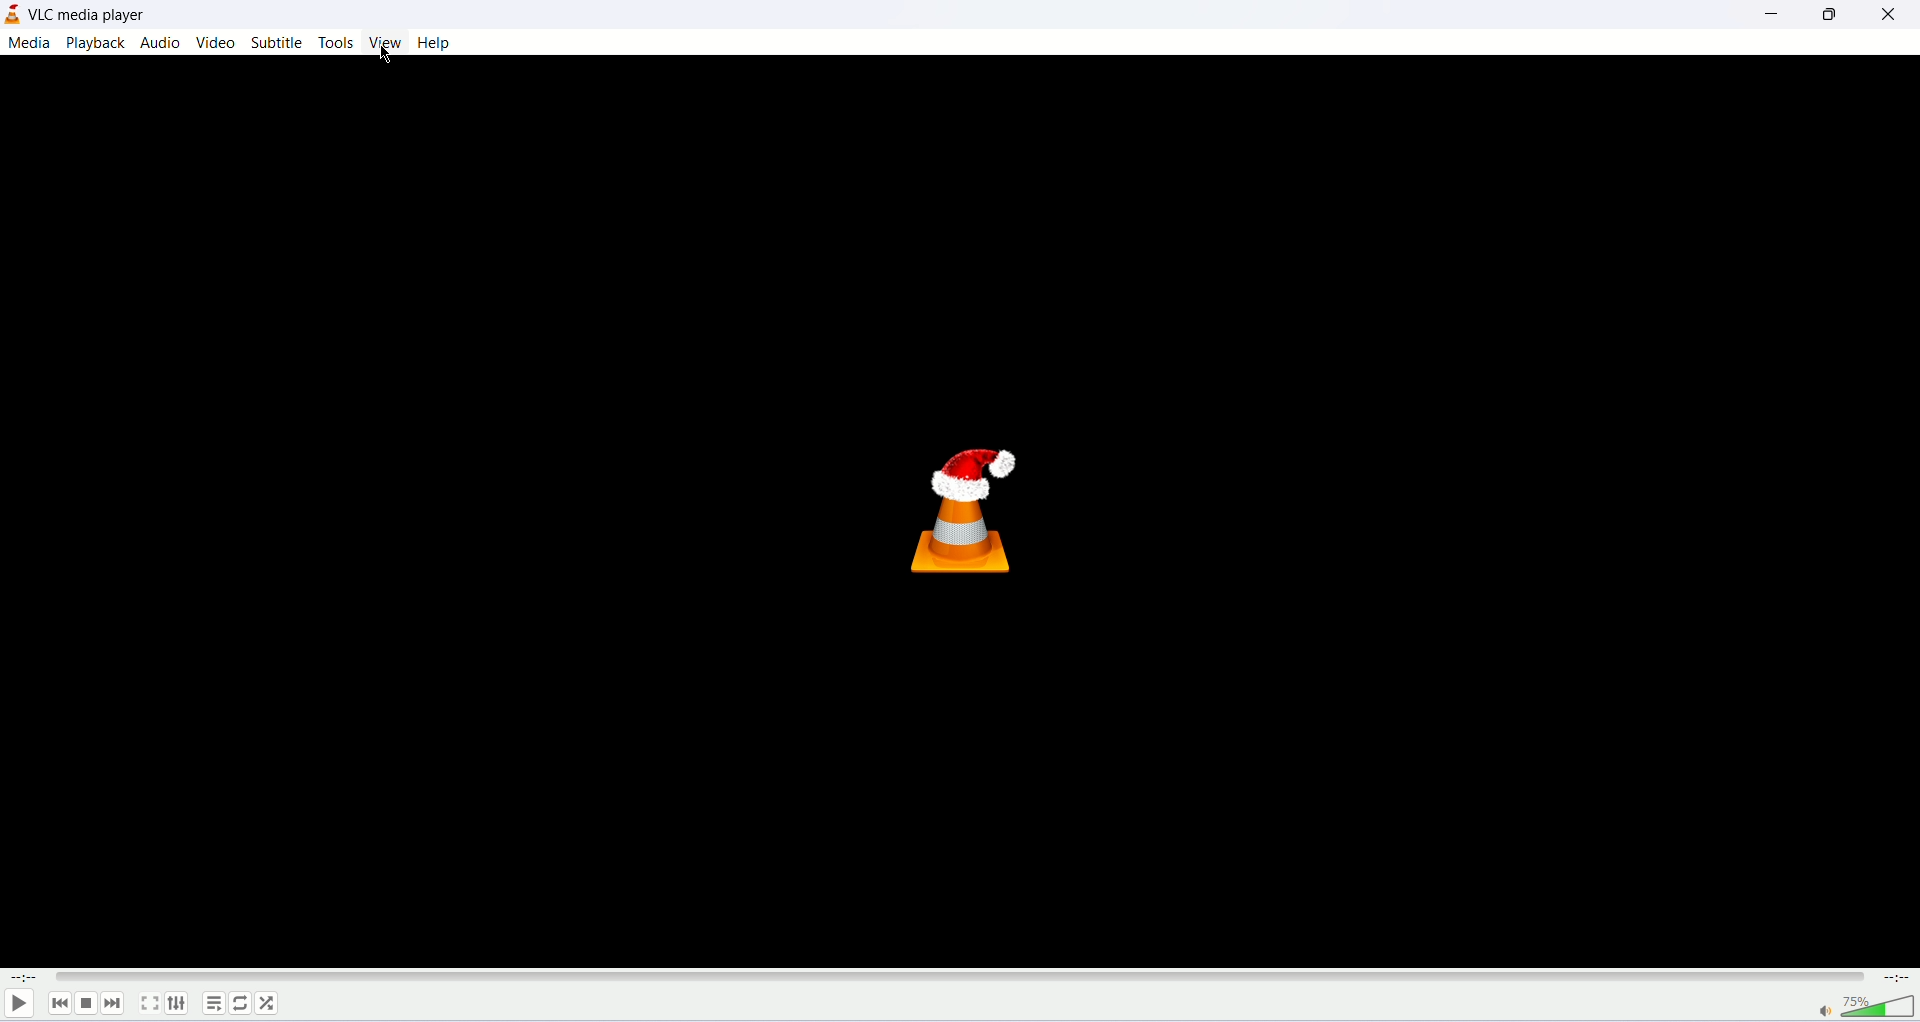  Describe the element at coordinates (181, 1004) in the screenshot. I see `extended settings` at that location.